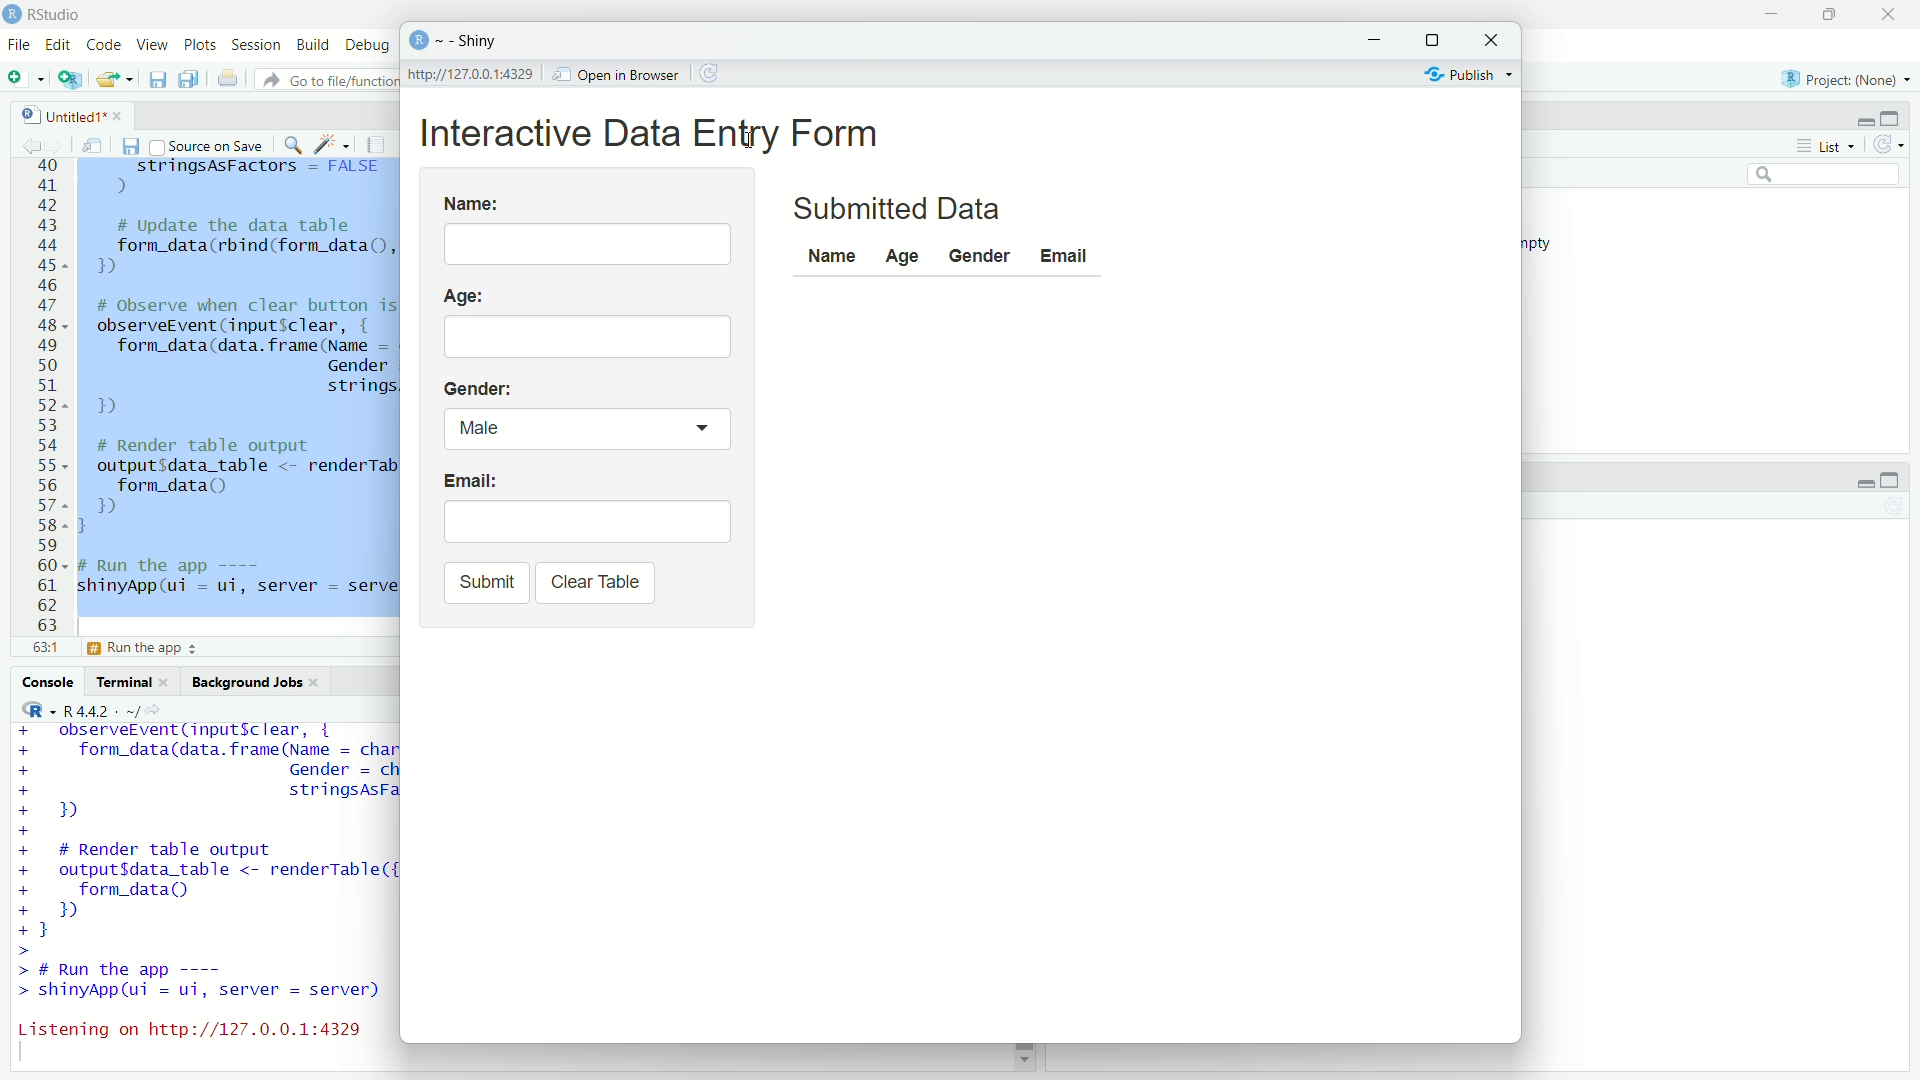 Image resolution: width=1920 pixels, height=1080 pixels. What do you see at coordinates (594, 583) in the screenshot?
I see `Clear Table` at bounding box center [594, 583].